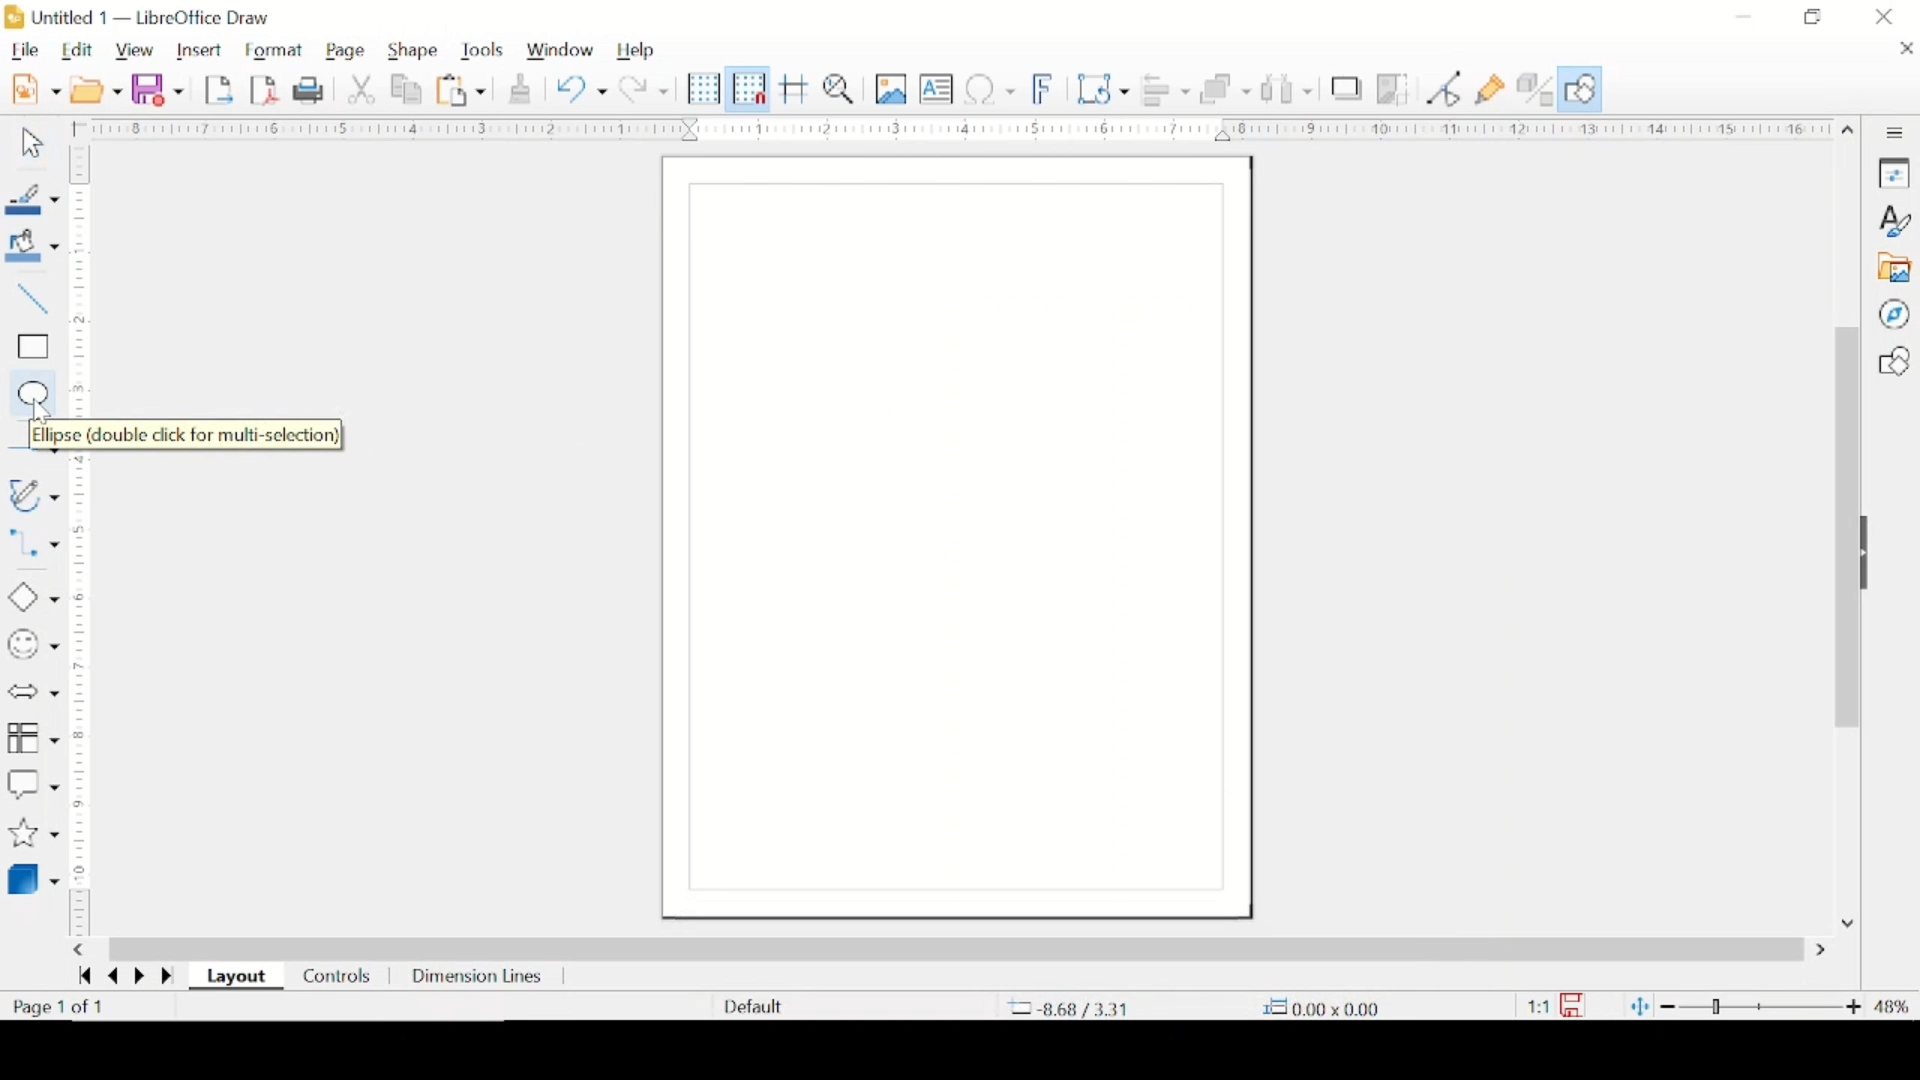 The height and width of the screenshot is (1080, 1920). Describe the element at coordinates (143, 17) in the screenshot. I see `untitled 1 - libreoffice draw` at that location.